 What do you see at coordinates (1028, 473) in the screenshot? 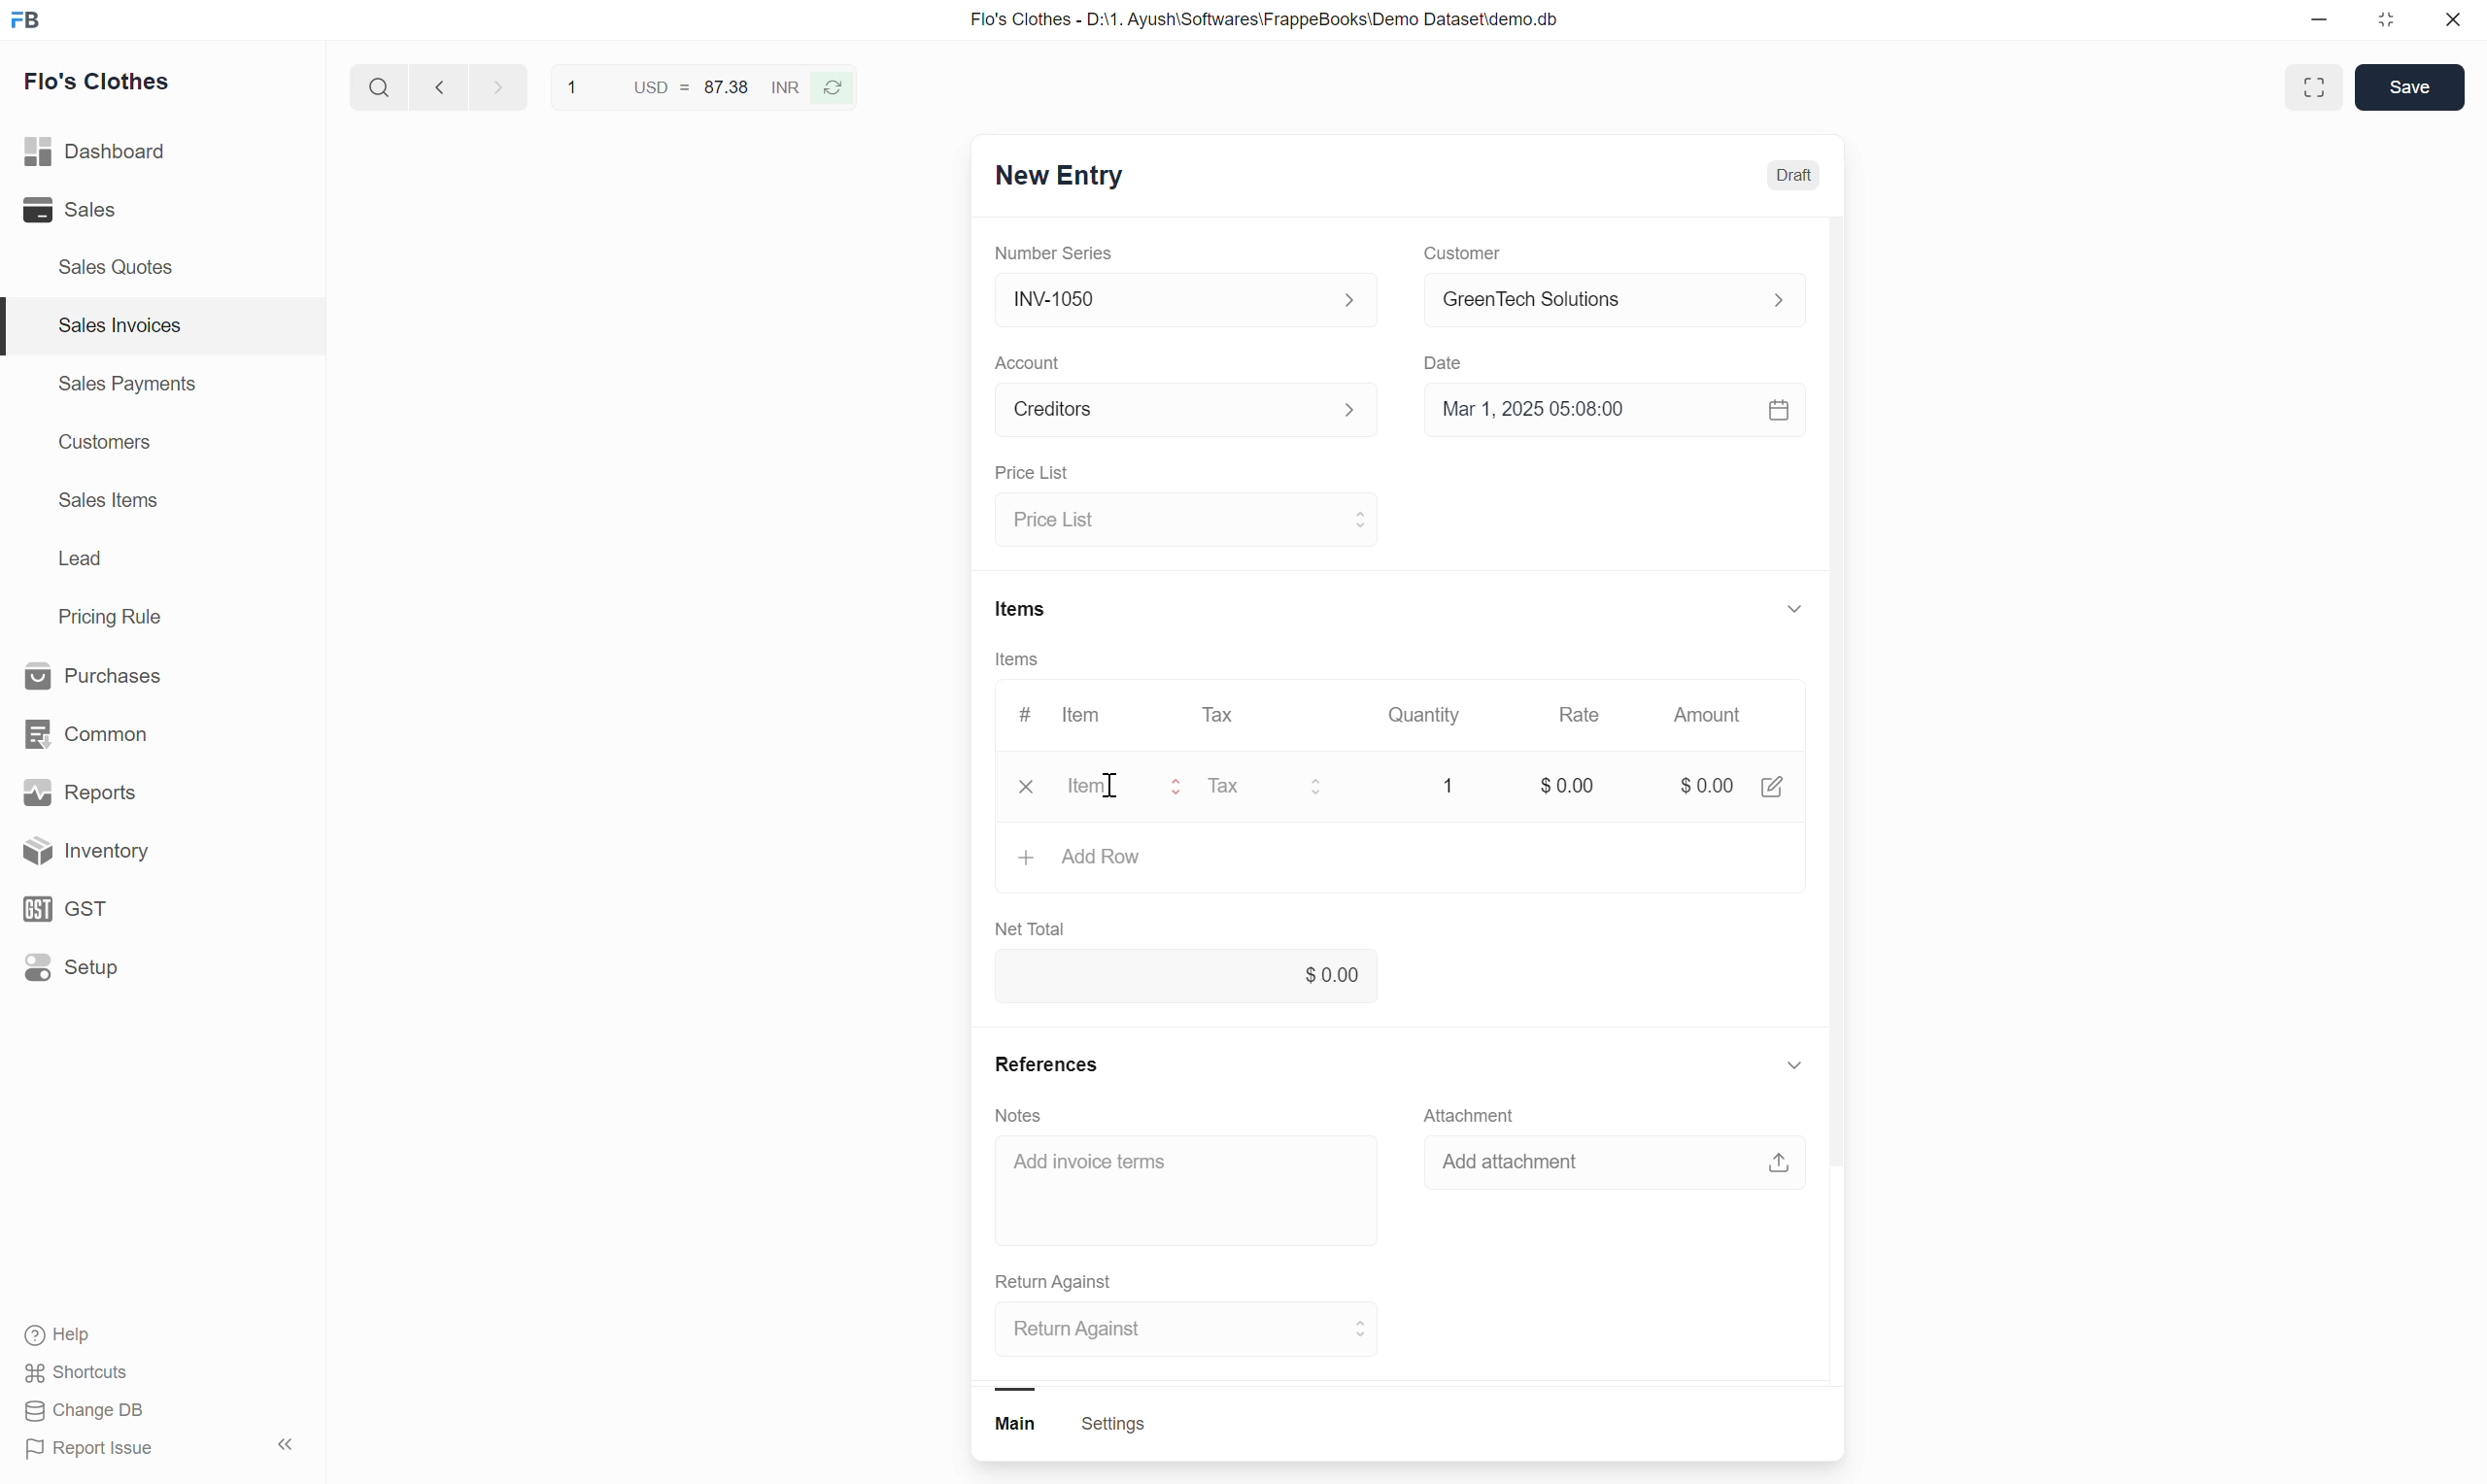
I see `Price List` at bounding box center [1028, 473].